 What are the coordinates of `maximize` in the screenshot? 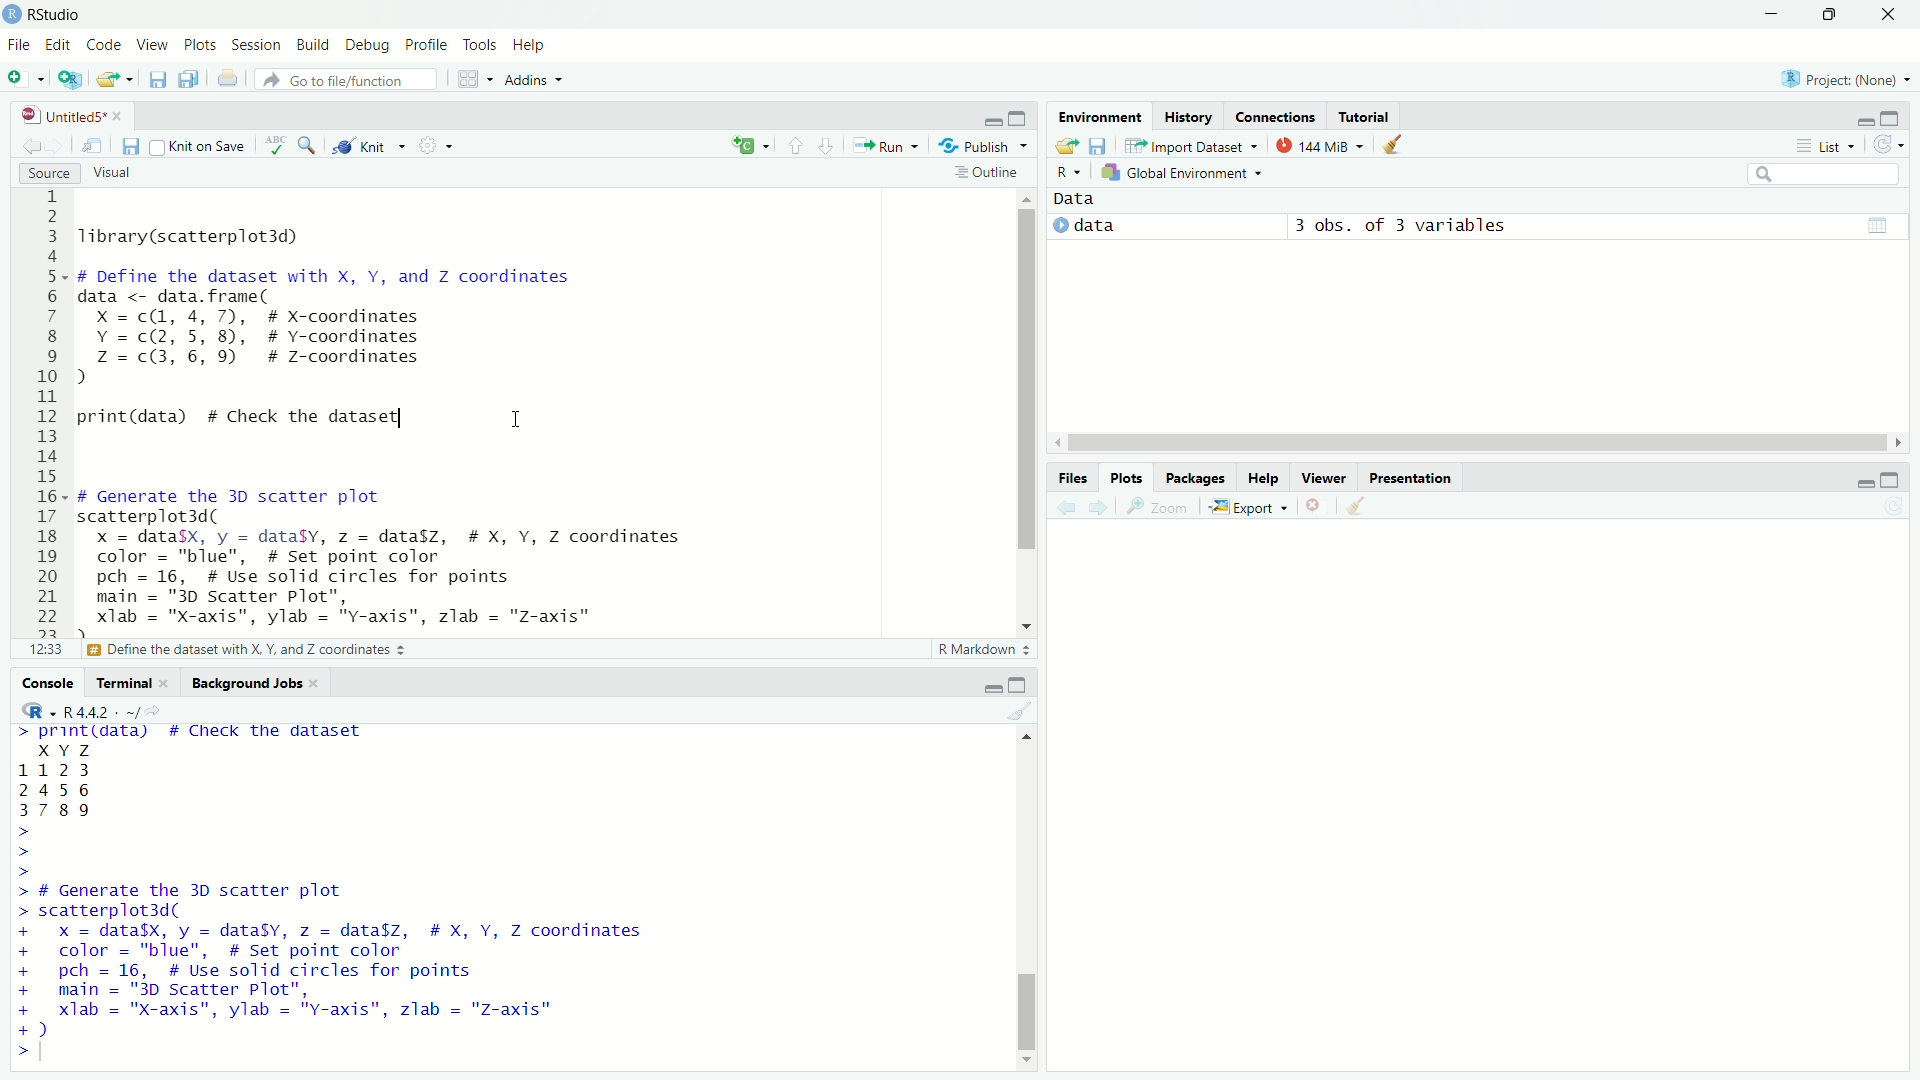 It's located at (1019, 117).